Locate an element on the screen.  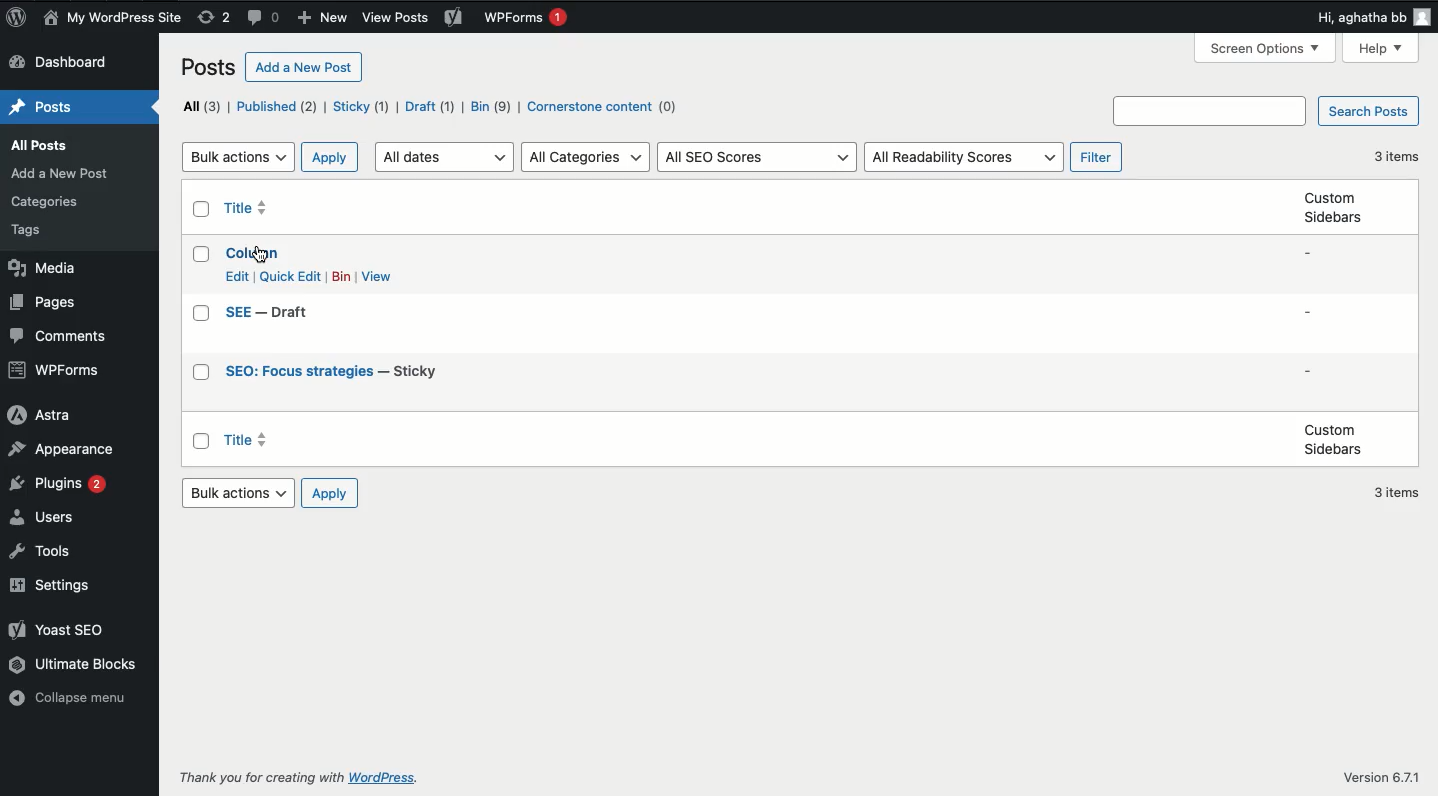
Title is located at coordinates (246, 206).